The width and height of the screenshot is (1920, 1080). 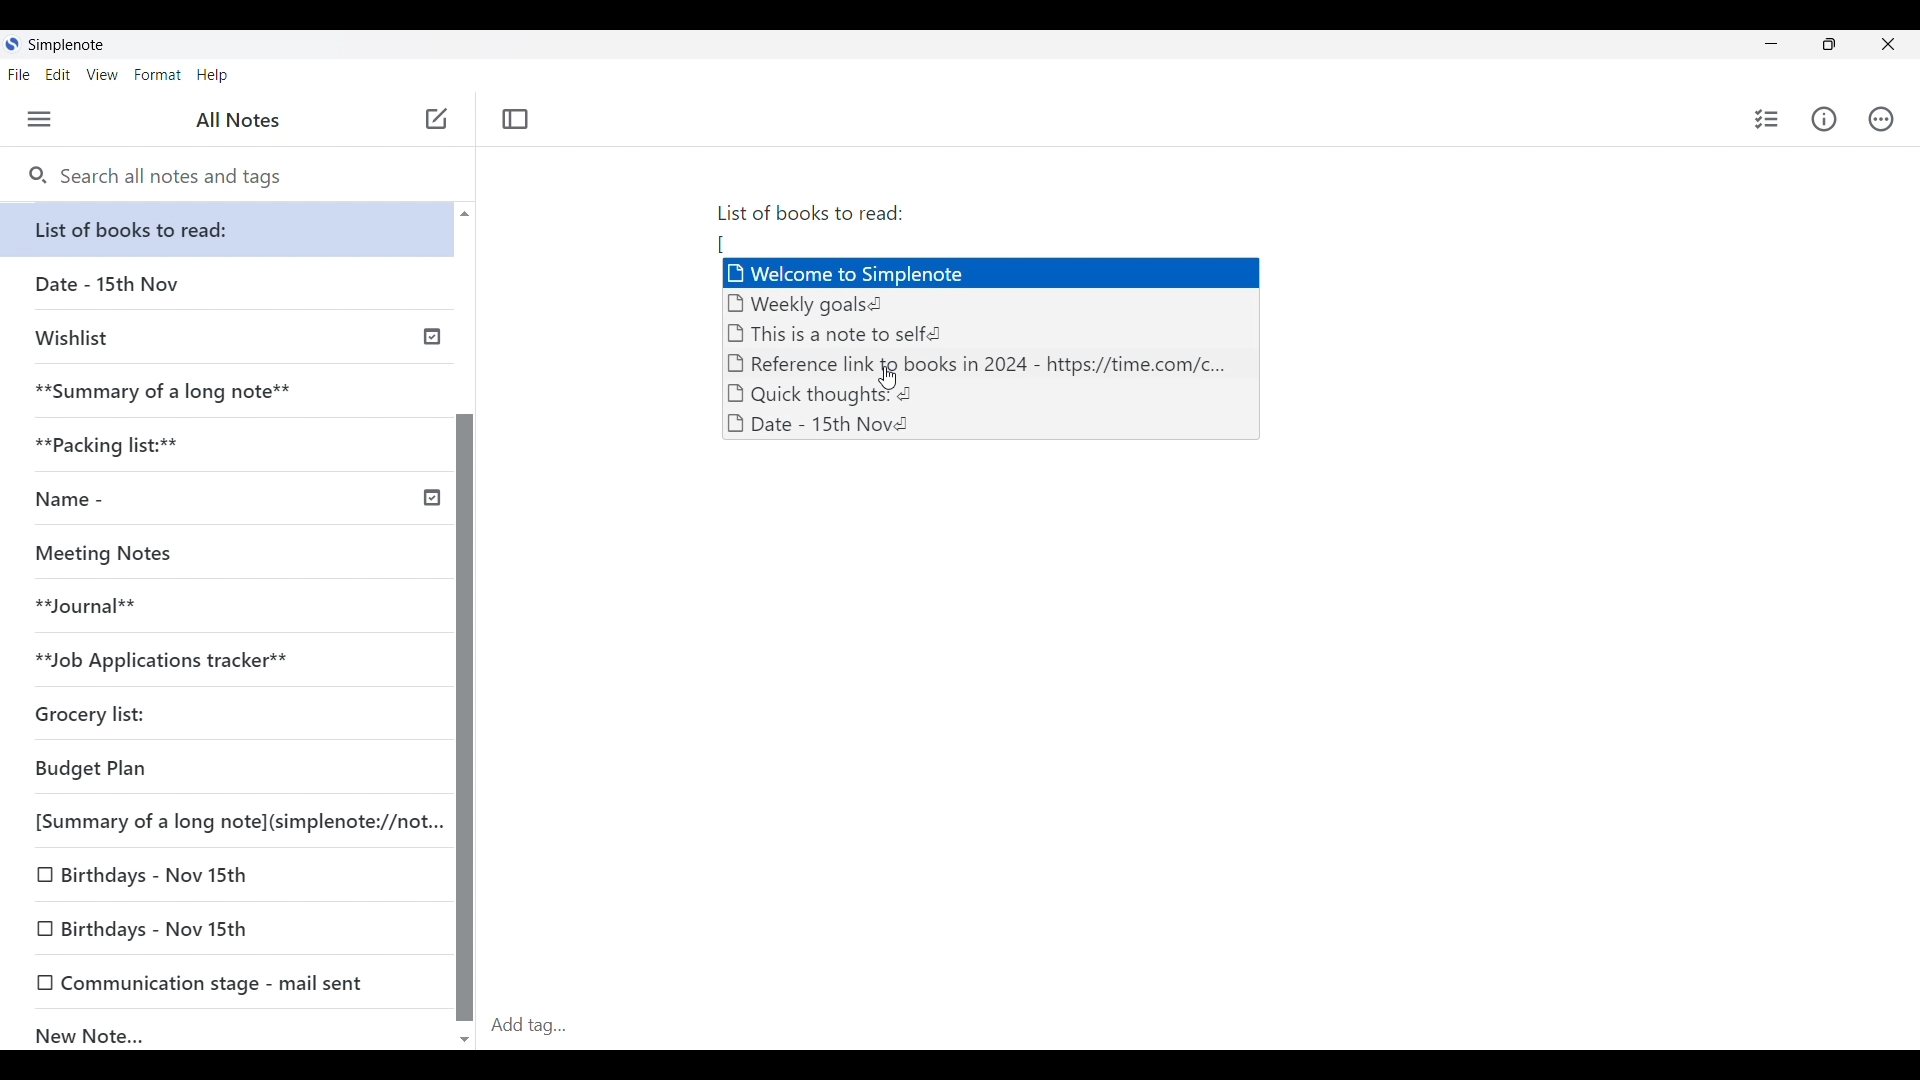 What do you see at coordinates (40, 120) in the screenshot?
I see `Menu` at bounding box center [40, 120].